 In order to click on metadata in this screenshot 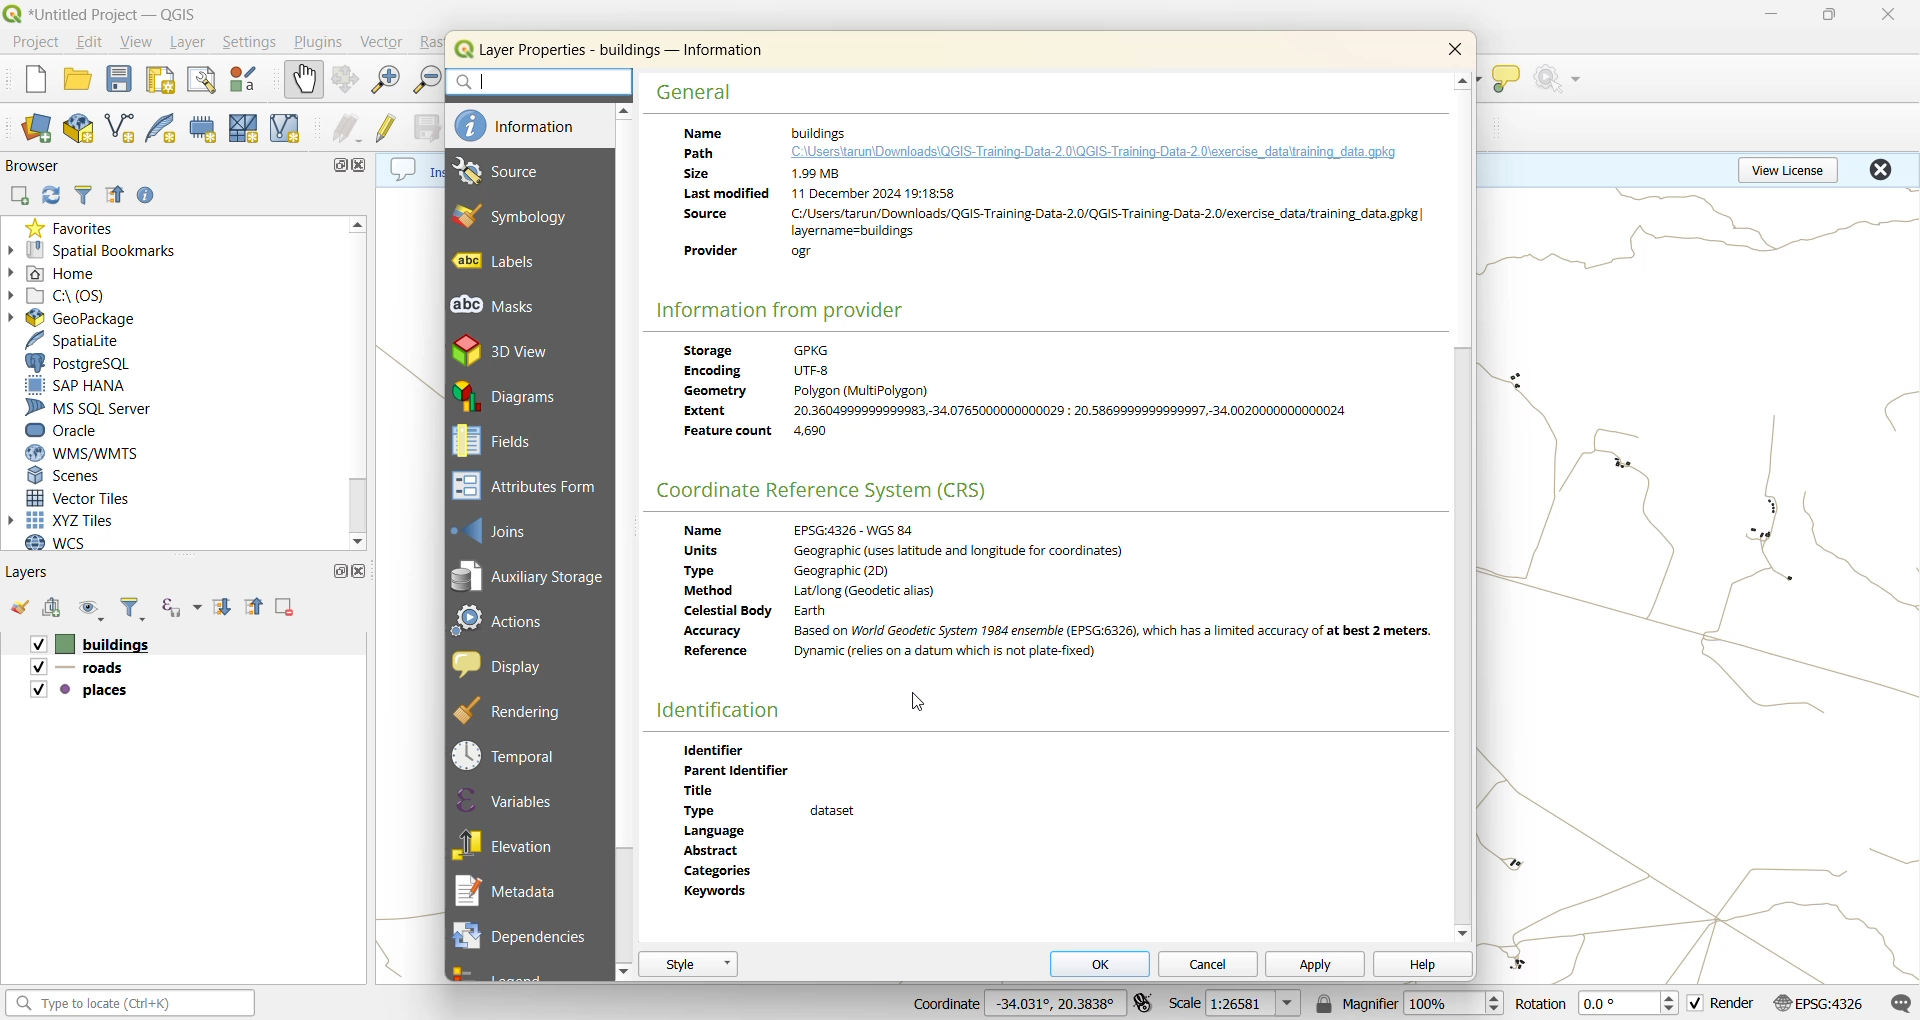, I will do `click(1052, 224)`.